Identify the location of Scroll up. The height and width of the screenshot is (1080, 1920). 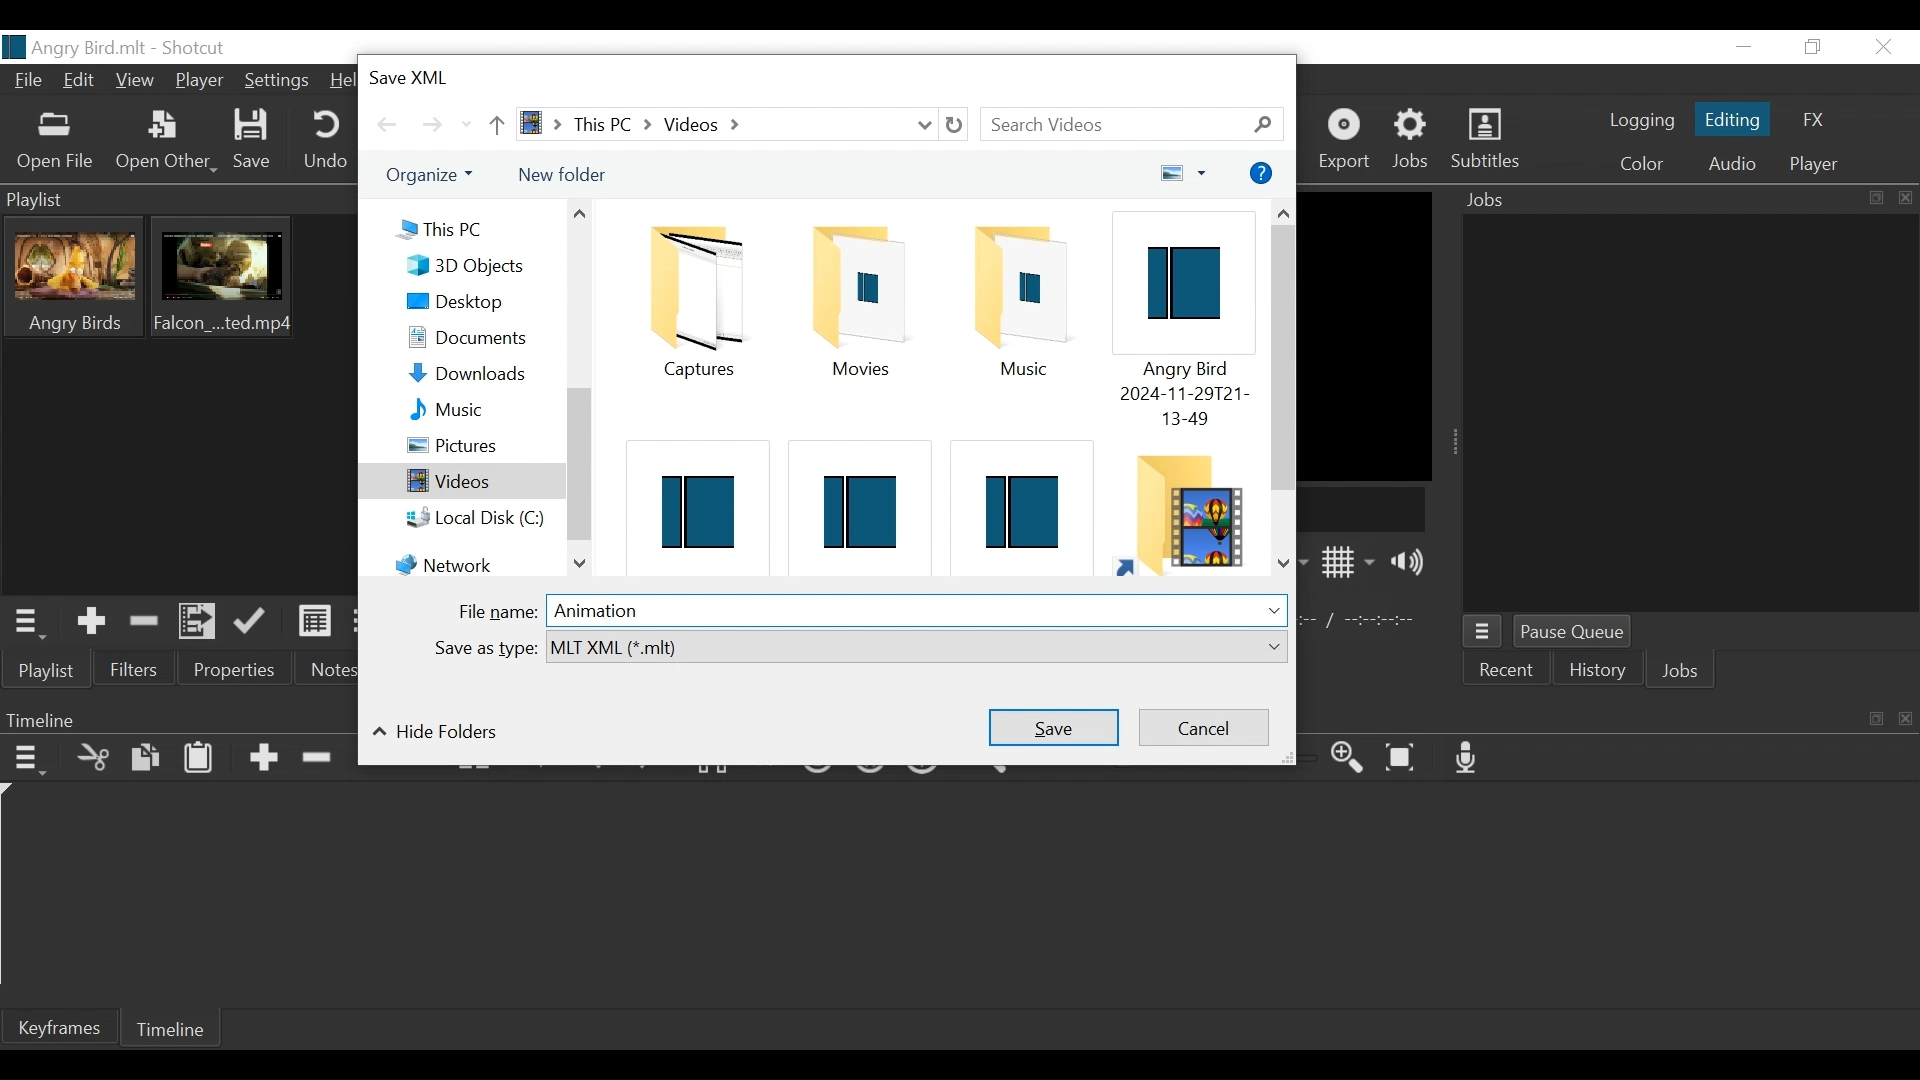
(578, 214).